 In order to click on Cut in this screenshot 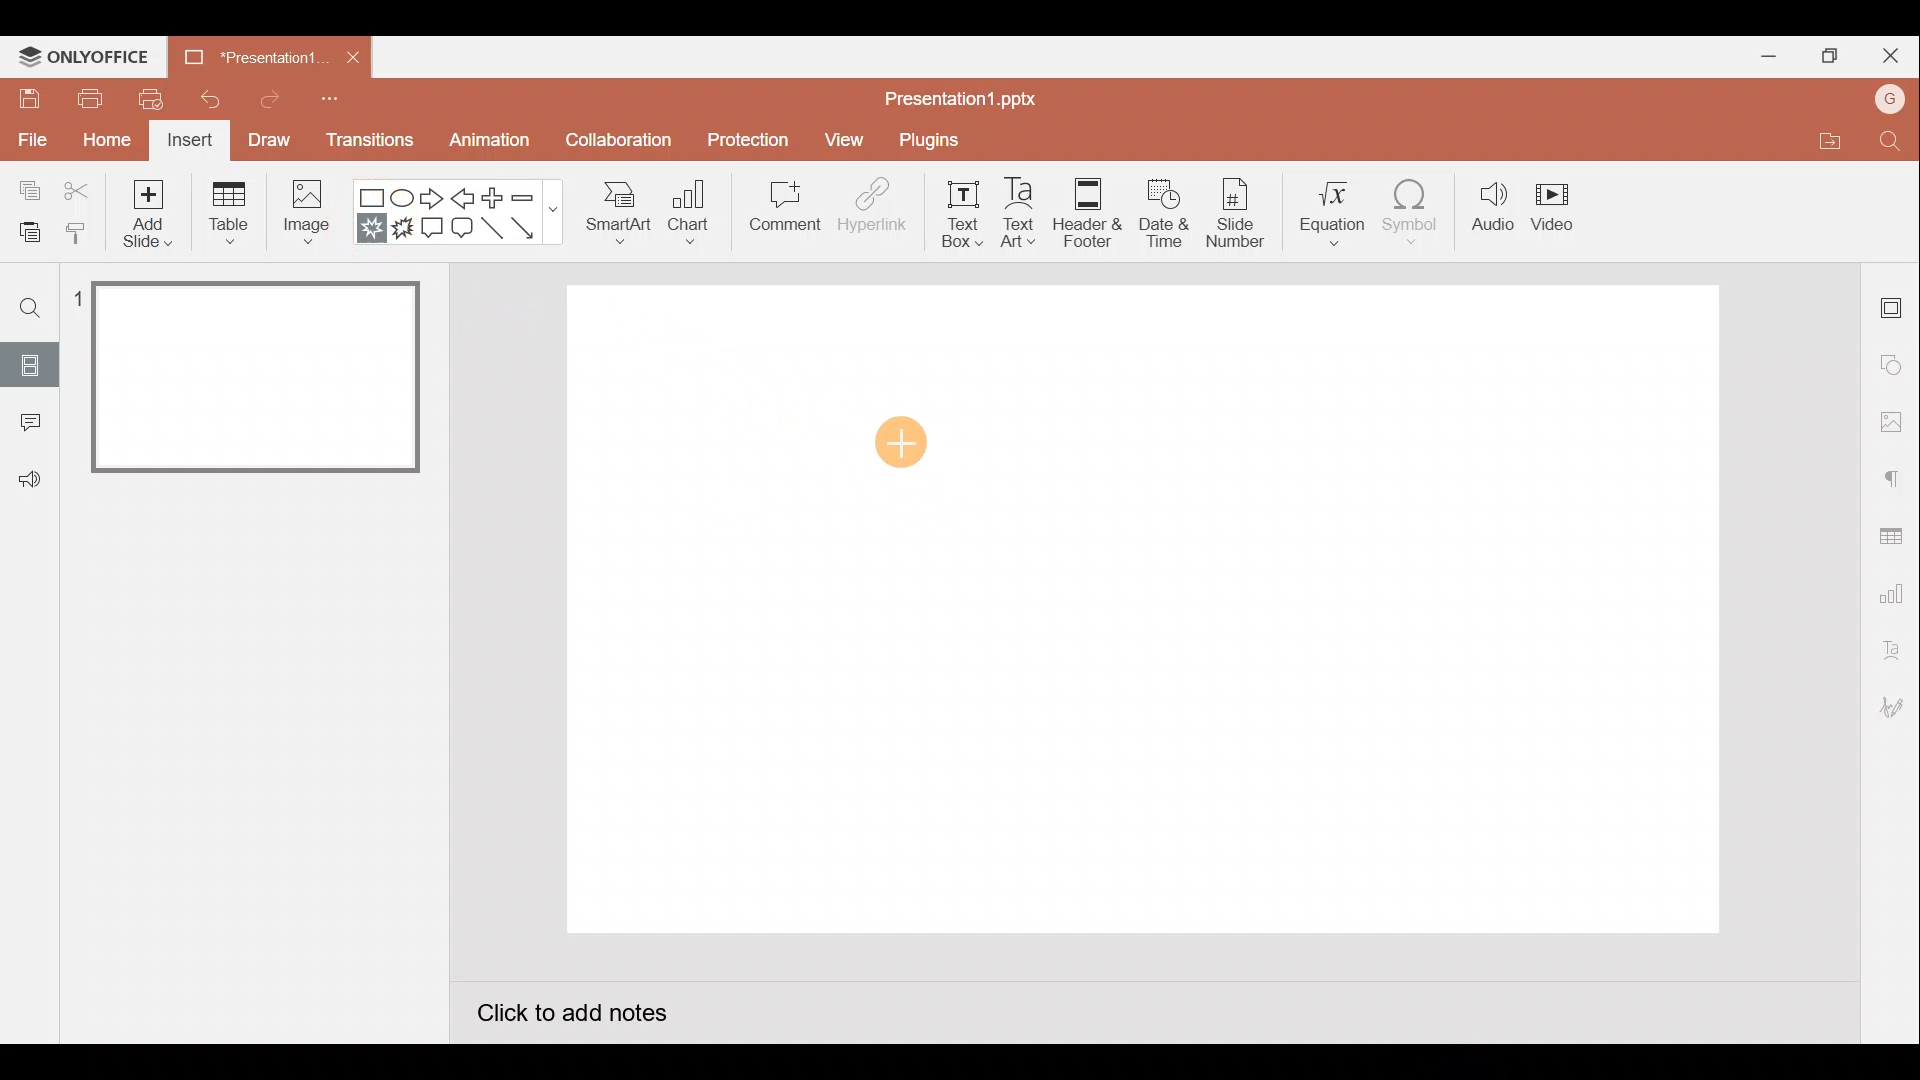, I will do `click(79, 187)`.